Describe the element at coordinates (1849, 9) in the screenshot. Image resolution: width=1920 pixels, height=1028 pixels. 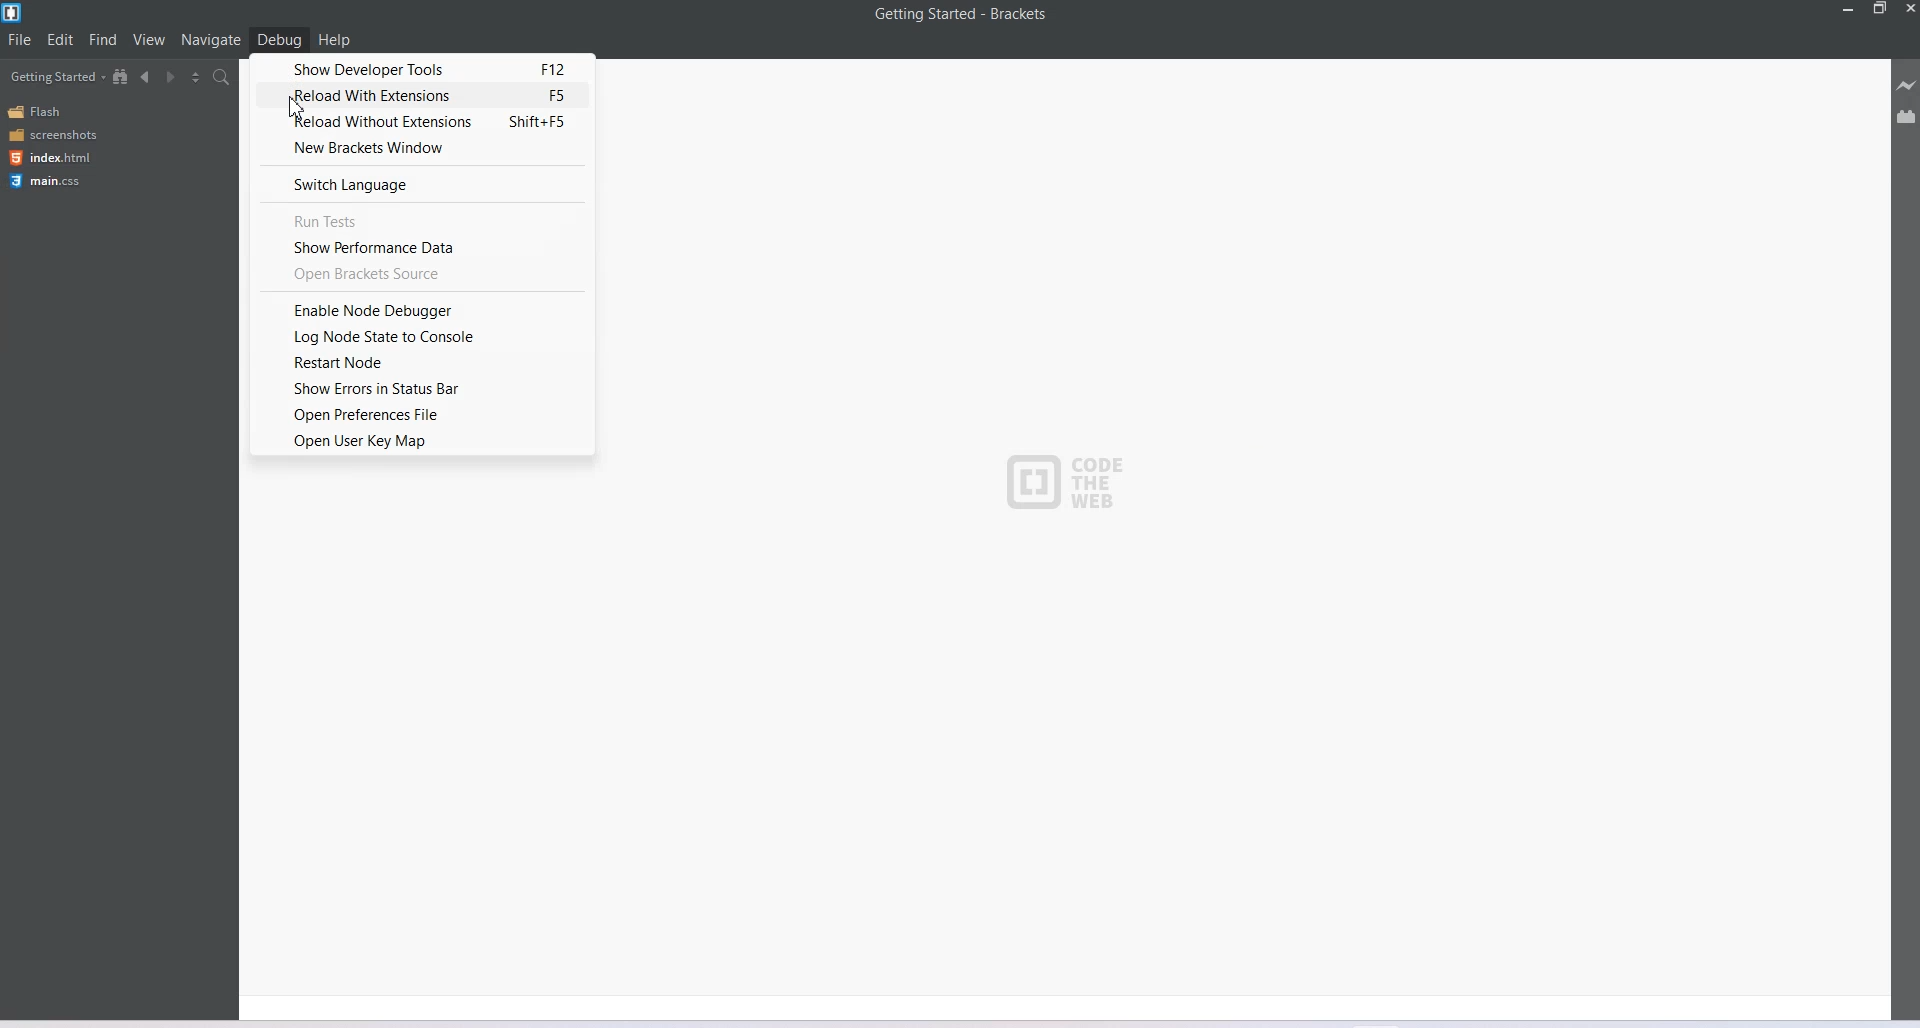
I see `Minimize` at that location.